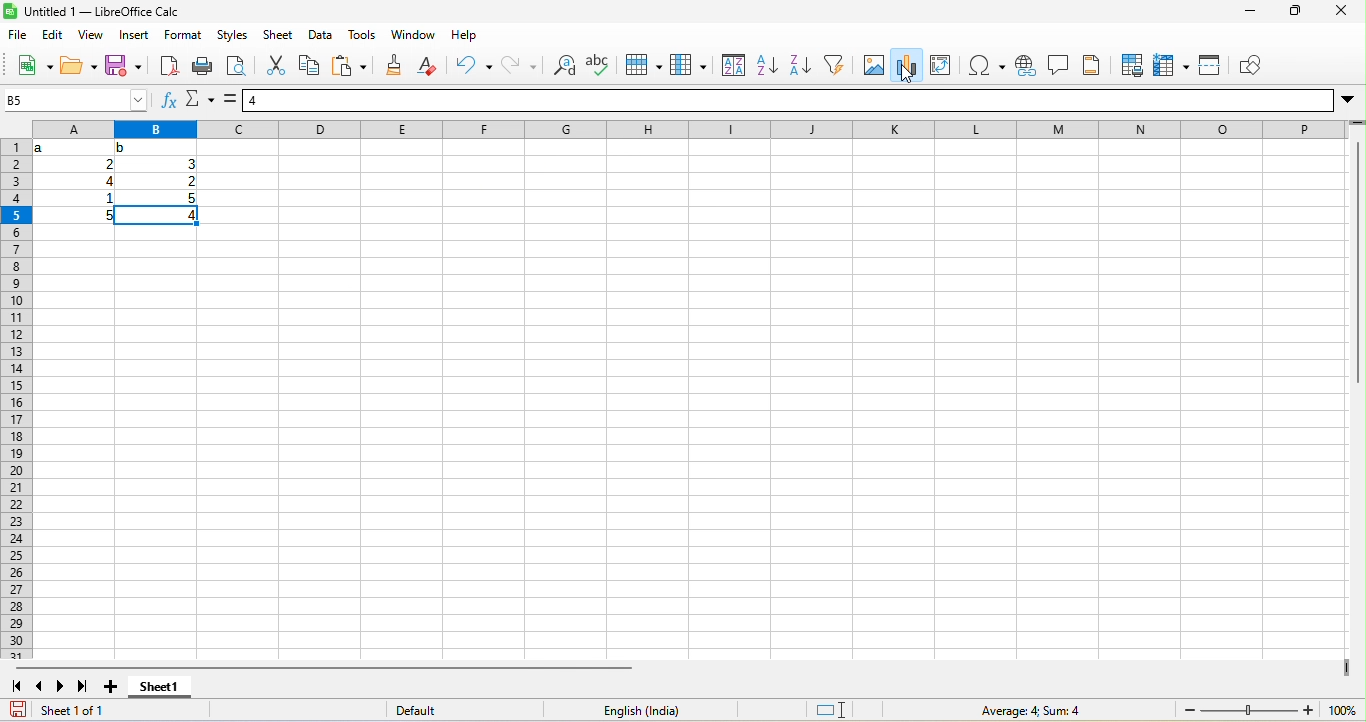 Image resolution: width=1366 pixels, height=722 pixels. Describe the element at coordinates (769, 64) in the screenshot. I see `sort ascending` at that location.